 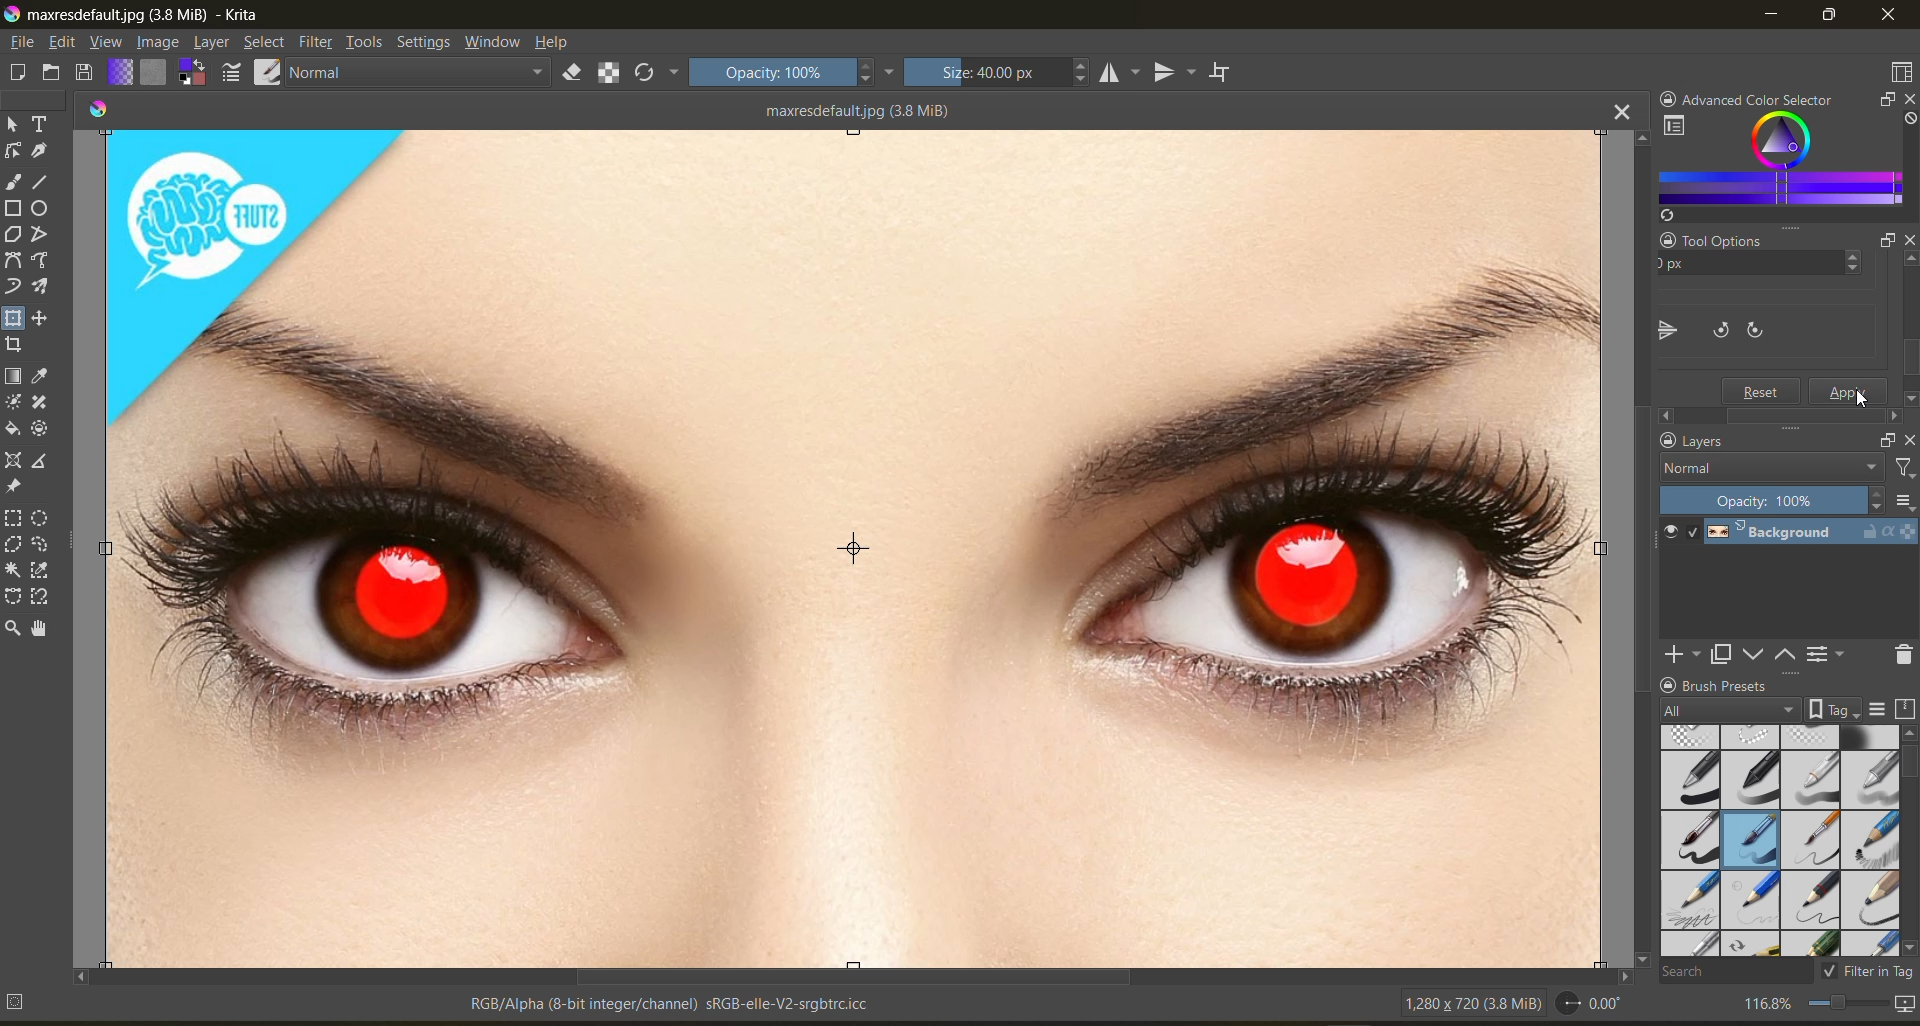 I want to click on mask down, so click(x=1758, y=652).